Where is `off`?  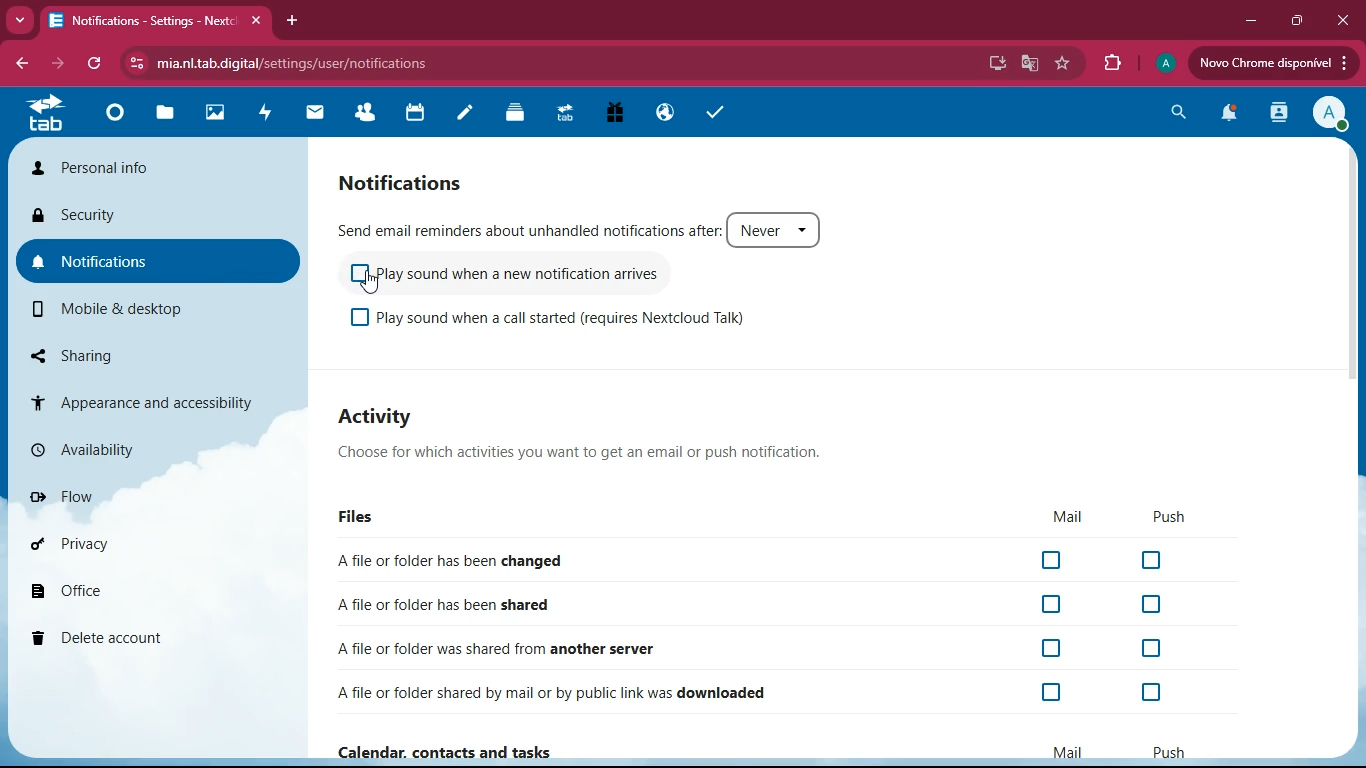 off is located at coordinates (1152, 650).